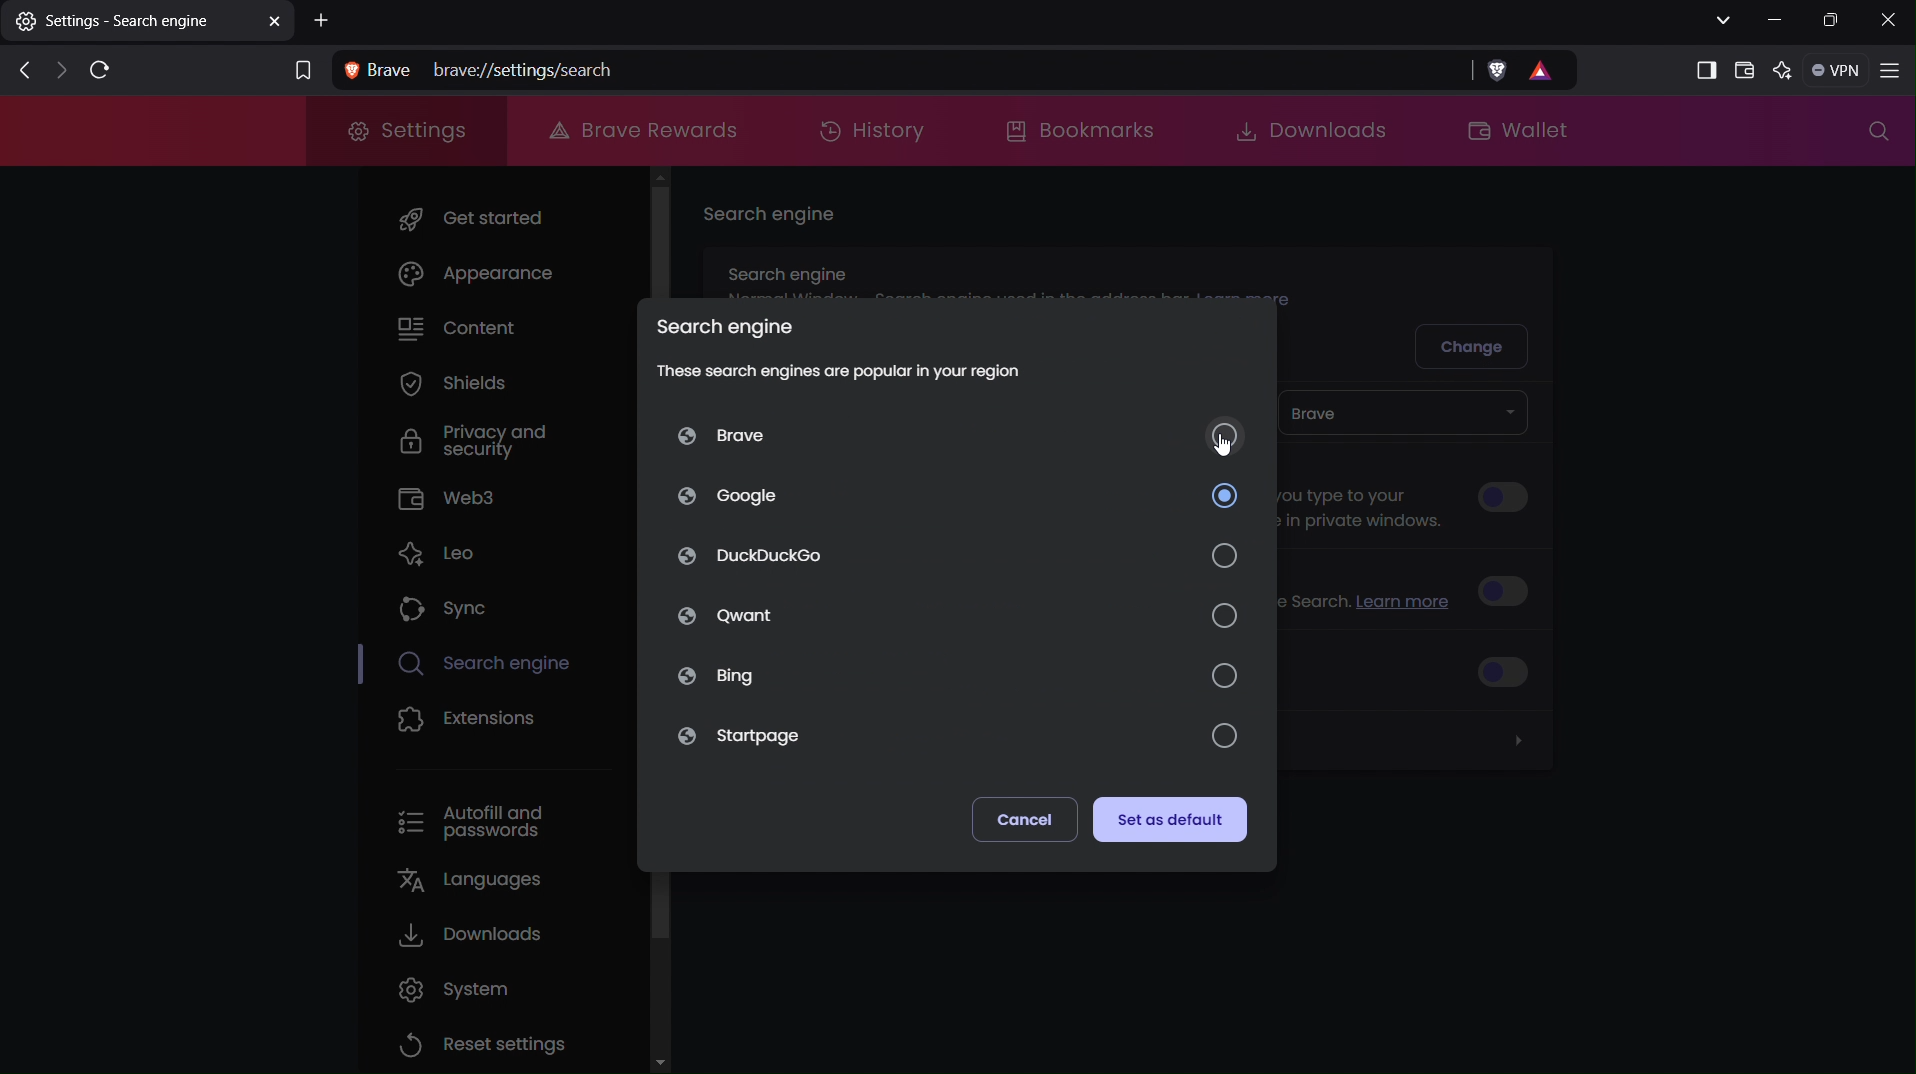 The height and width of the screenshot is (1074, 1916). What do you see at coordinates (956, 738) in the screenshot?
I see `Startpage` at bounding box center [956, 738].